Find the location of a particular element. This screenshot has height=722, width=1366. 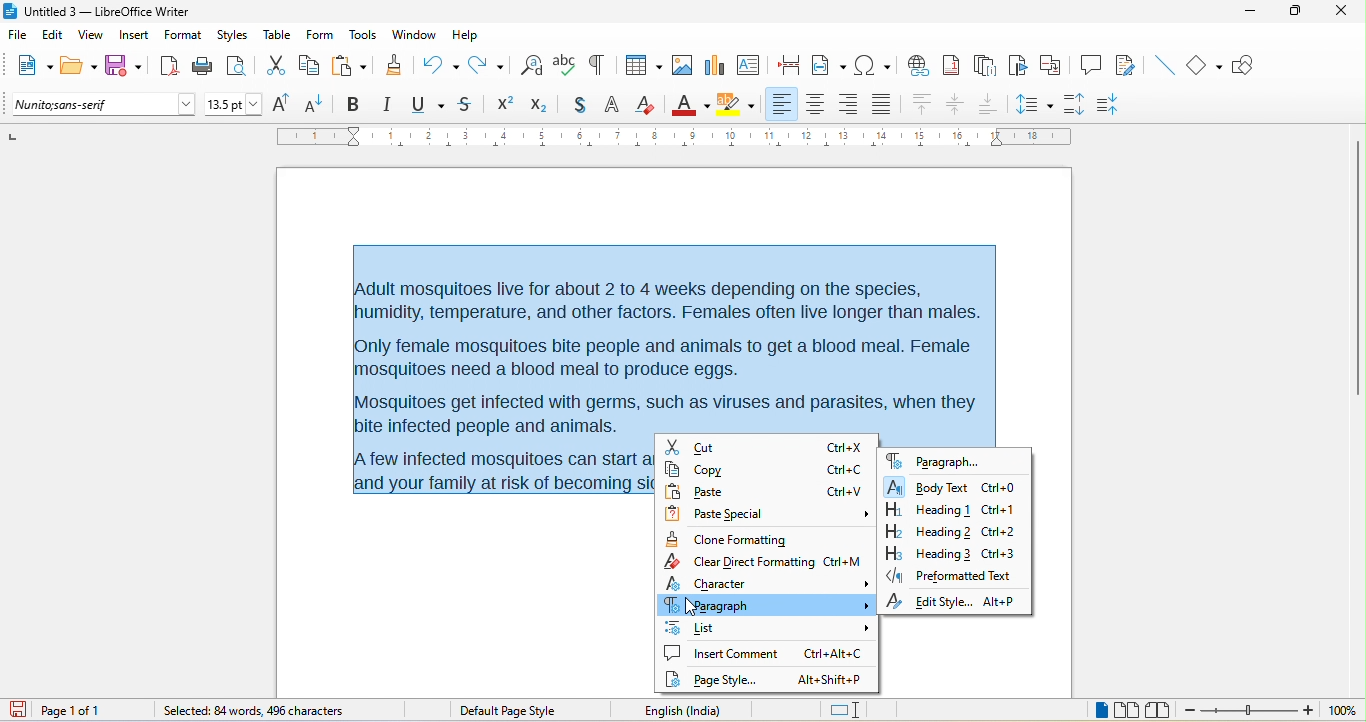

show track changes function is located at coordinates (1129, 66).